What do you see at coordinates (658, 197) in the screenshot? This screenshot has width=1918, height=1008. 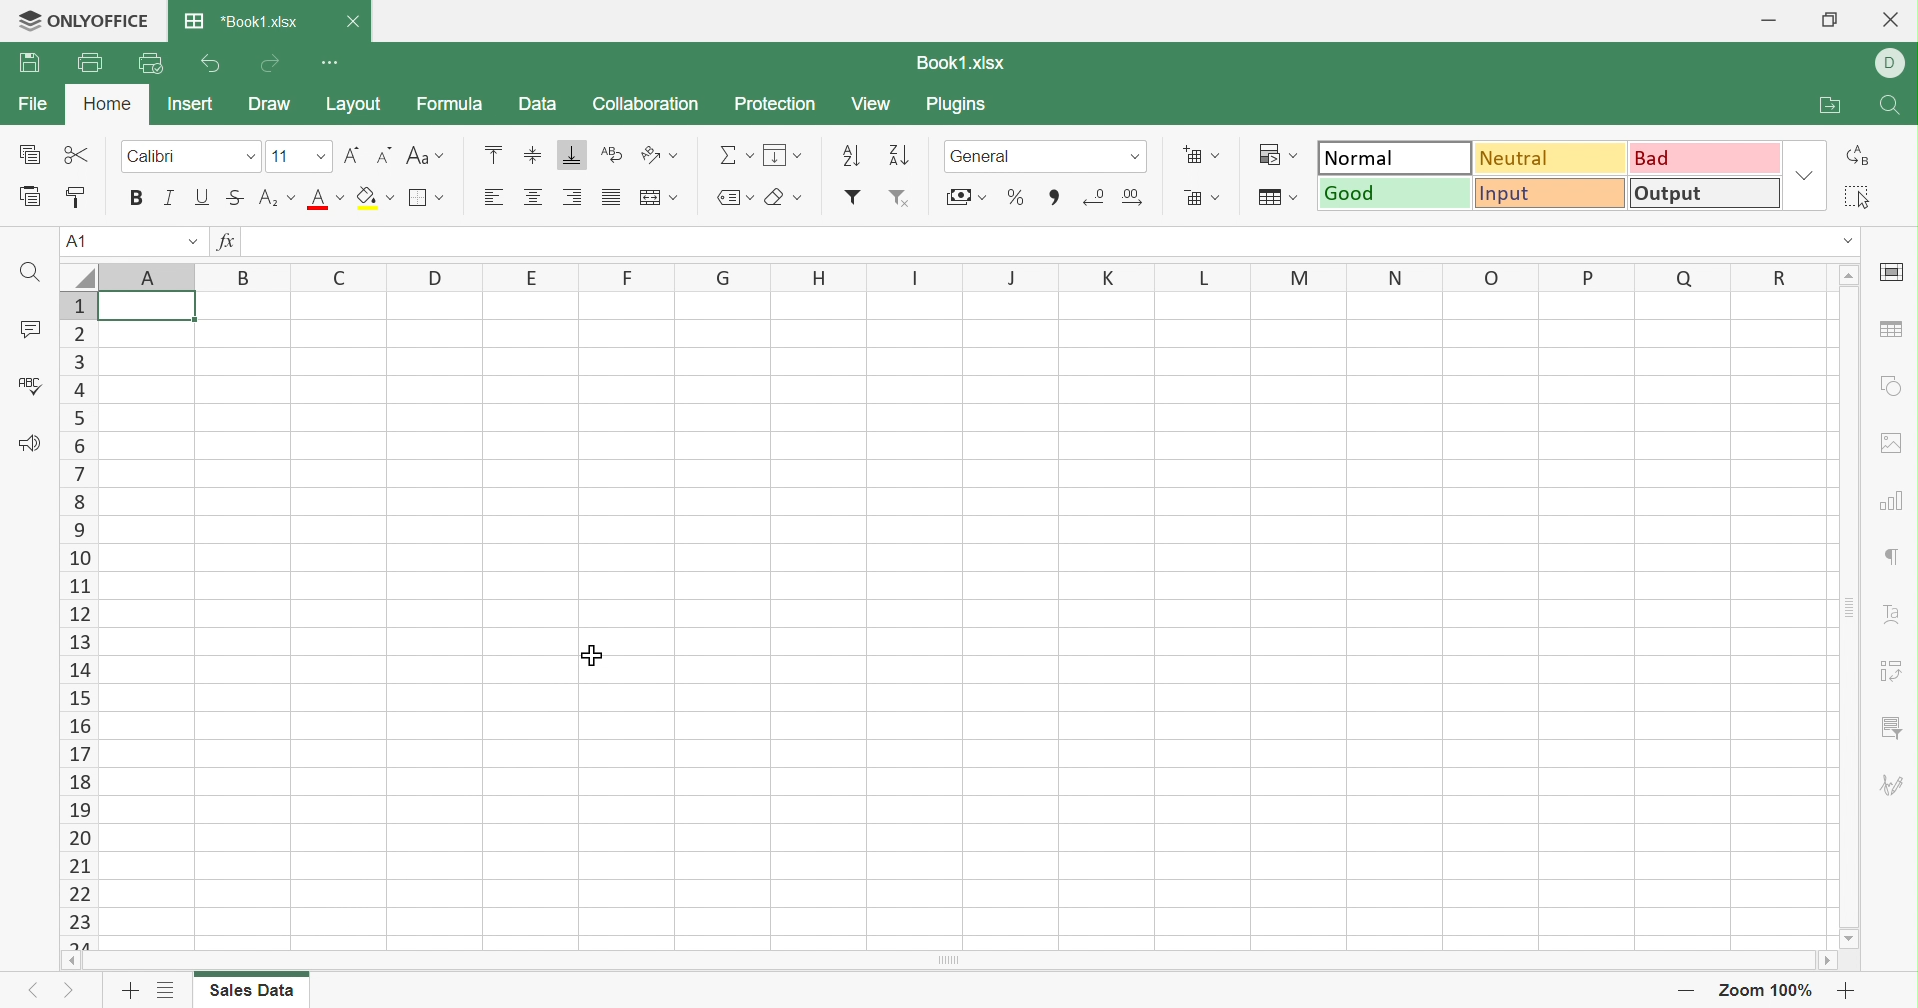 I see `Merge and center` at bounding box center [658, 197].